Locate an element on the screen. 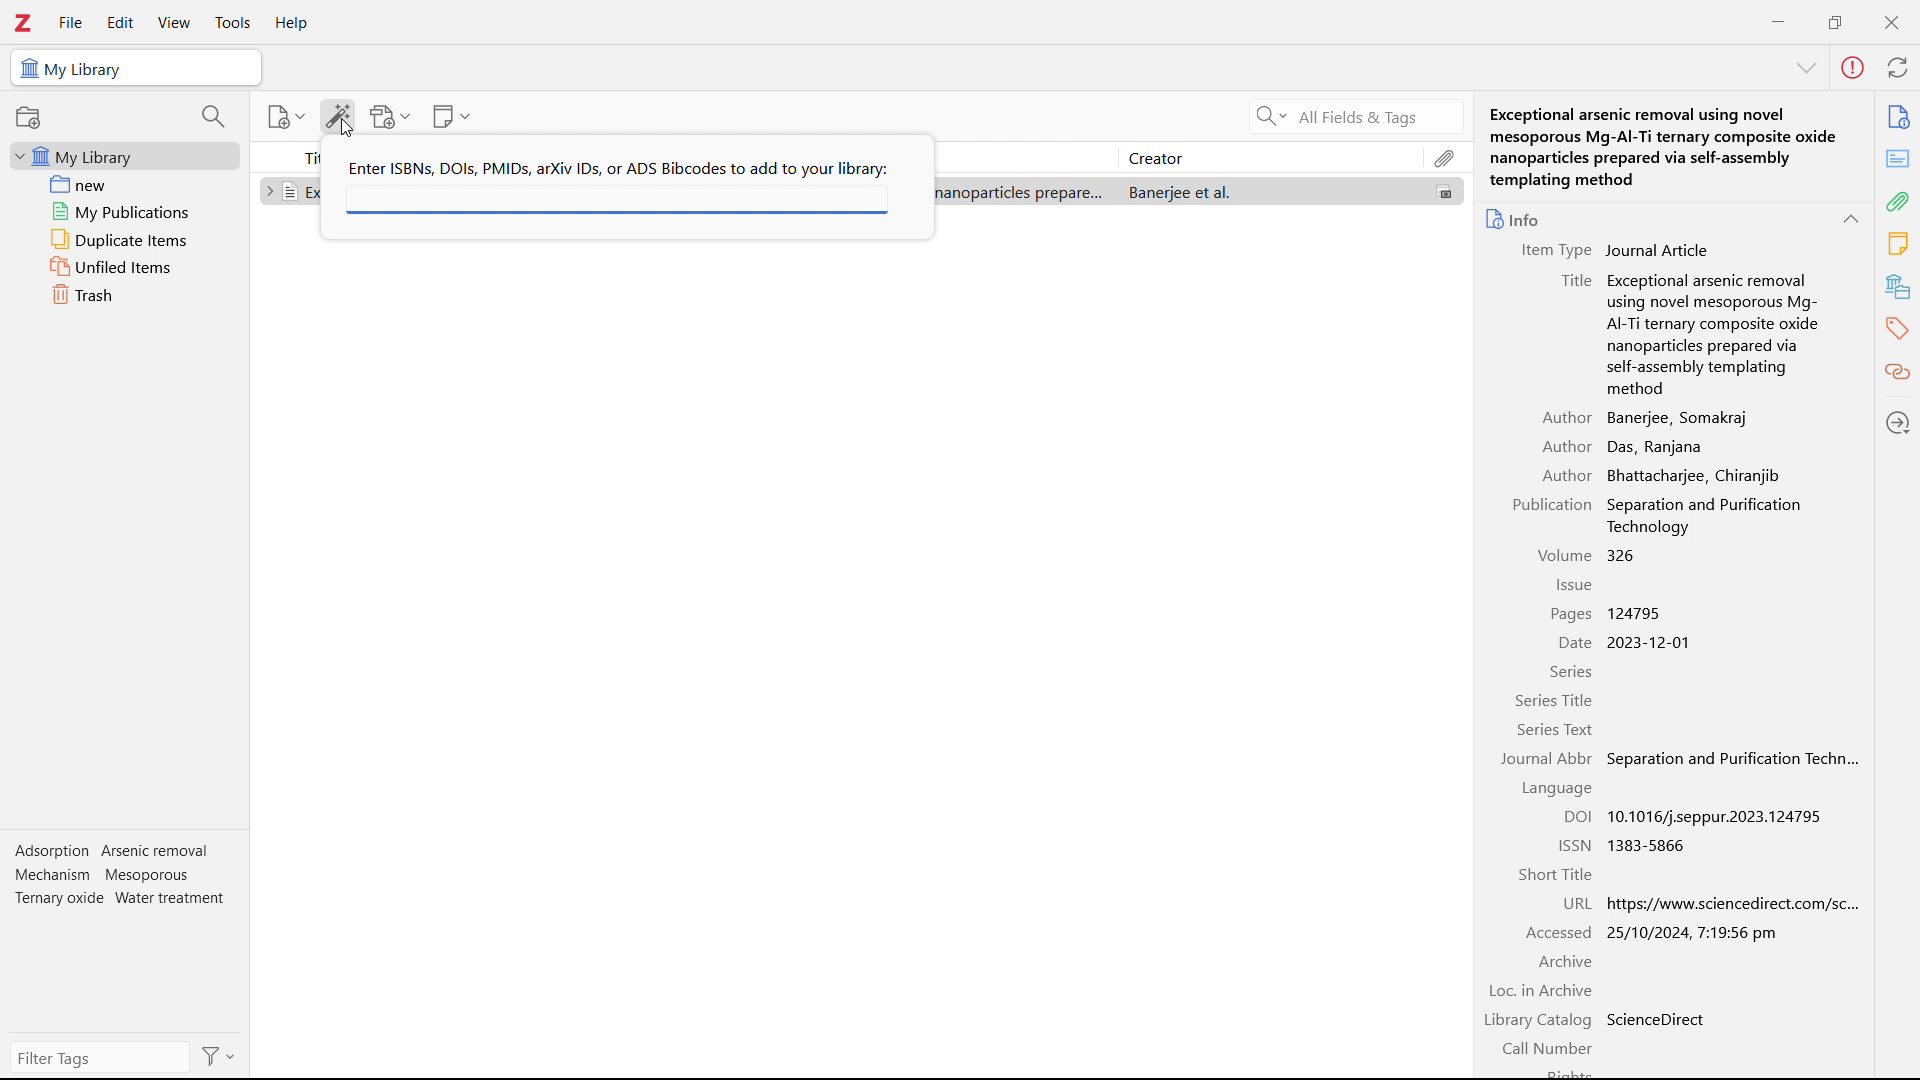 The height and width of the screenshot is (1080, 1920). Author is located at coordinates (1565, 475).